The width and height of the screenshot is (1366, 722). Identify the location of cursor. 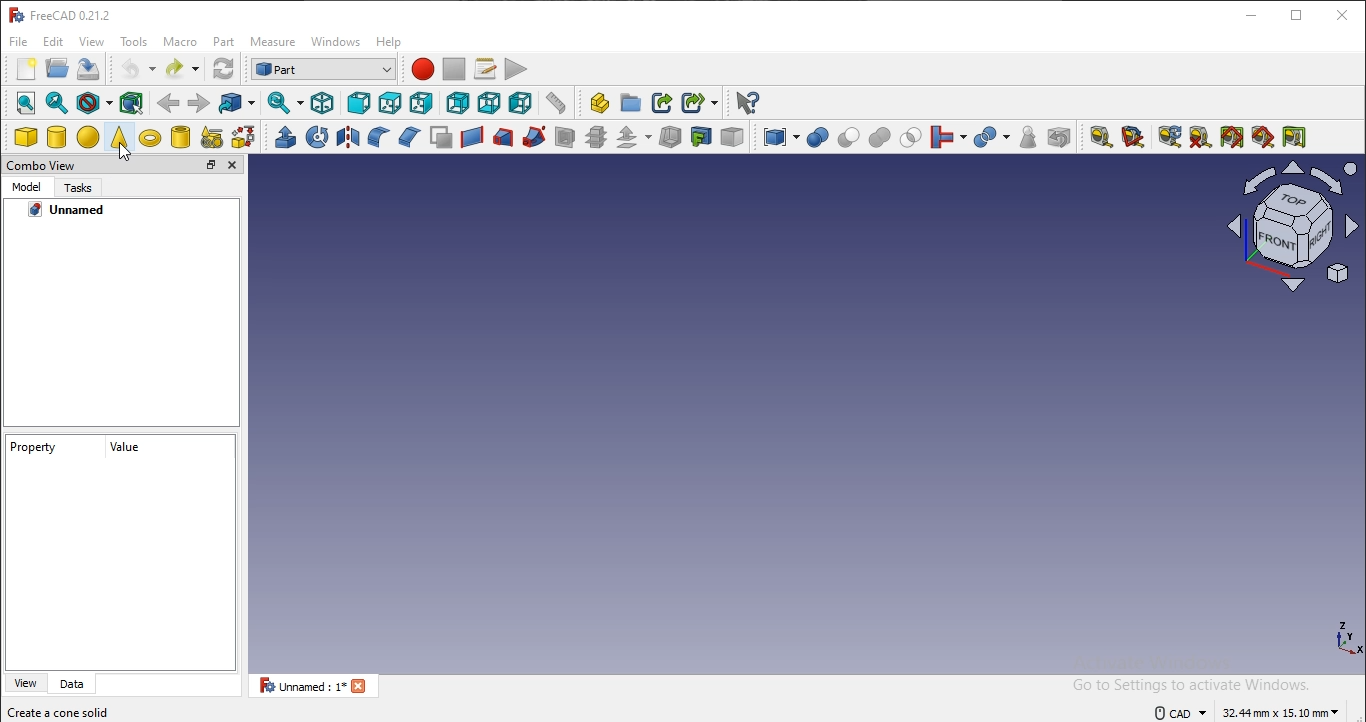
(125, 151).